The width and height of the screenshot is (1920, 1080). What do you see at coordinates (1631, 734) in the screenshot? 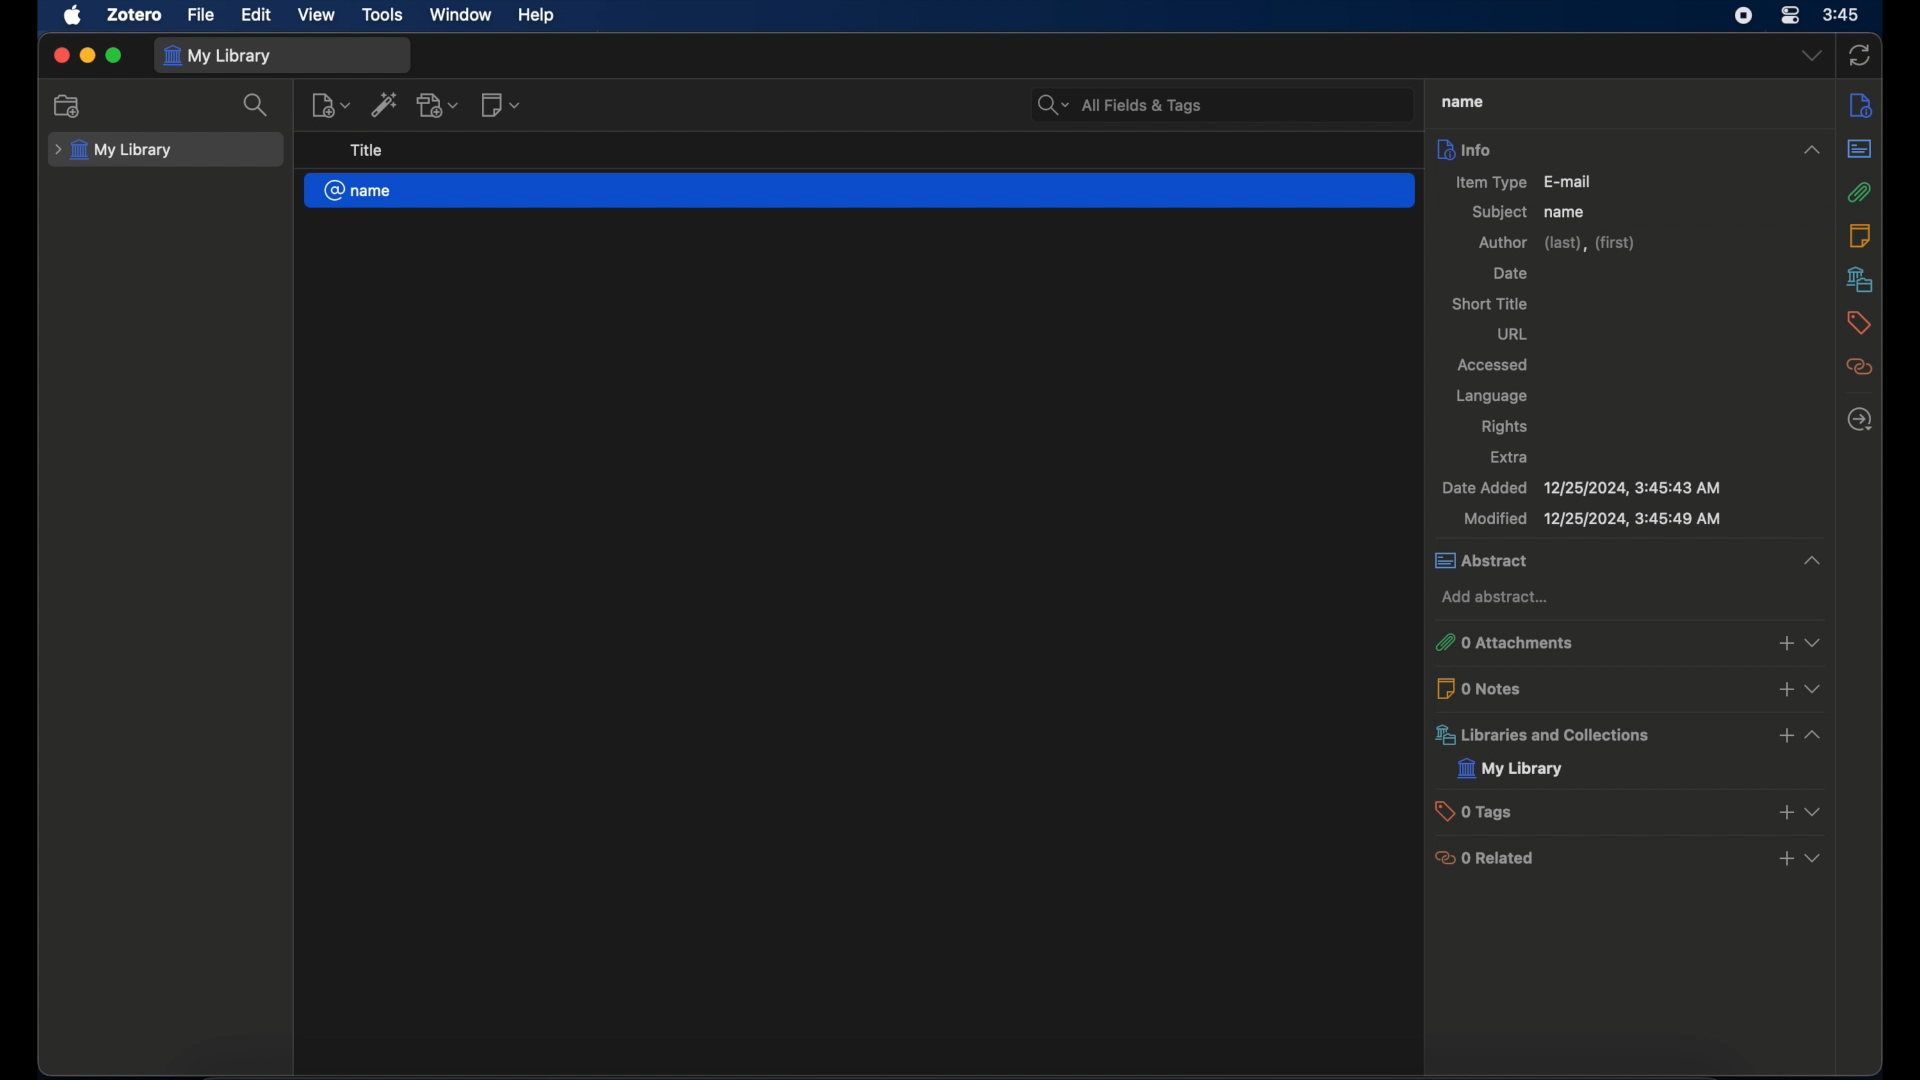
I see `libraries` at bounding box center [1631, 734].